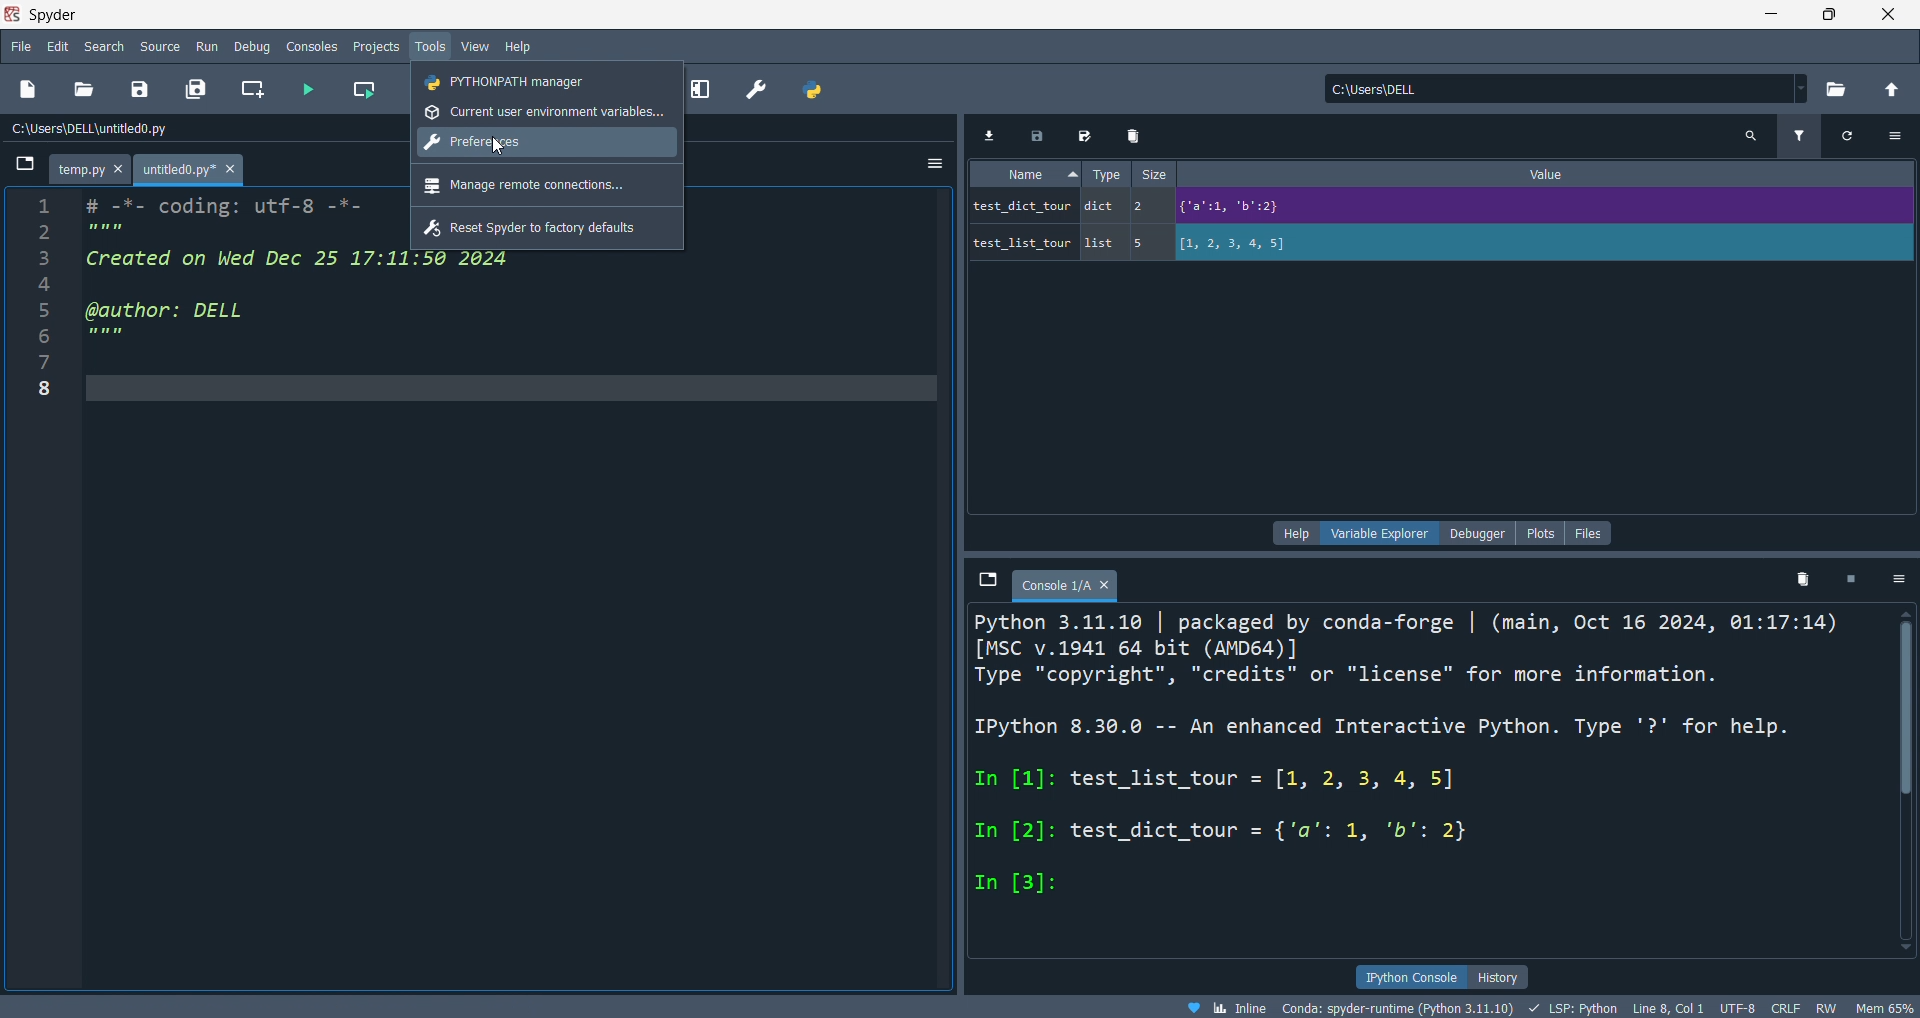 The image size is (1920, 1018). Describe the element at coordinates (194, 87) in the screenshot. I see `save all file` at that location.